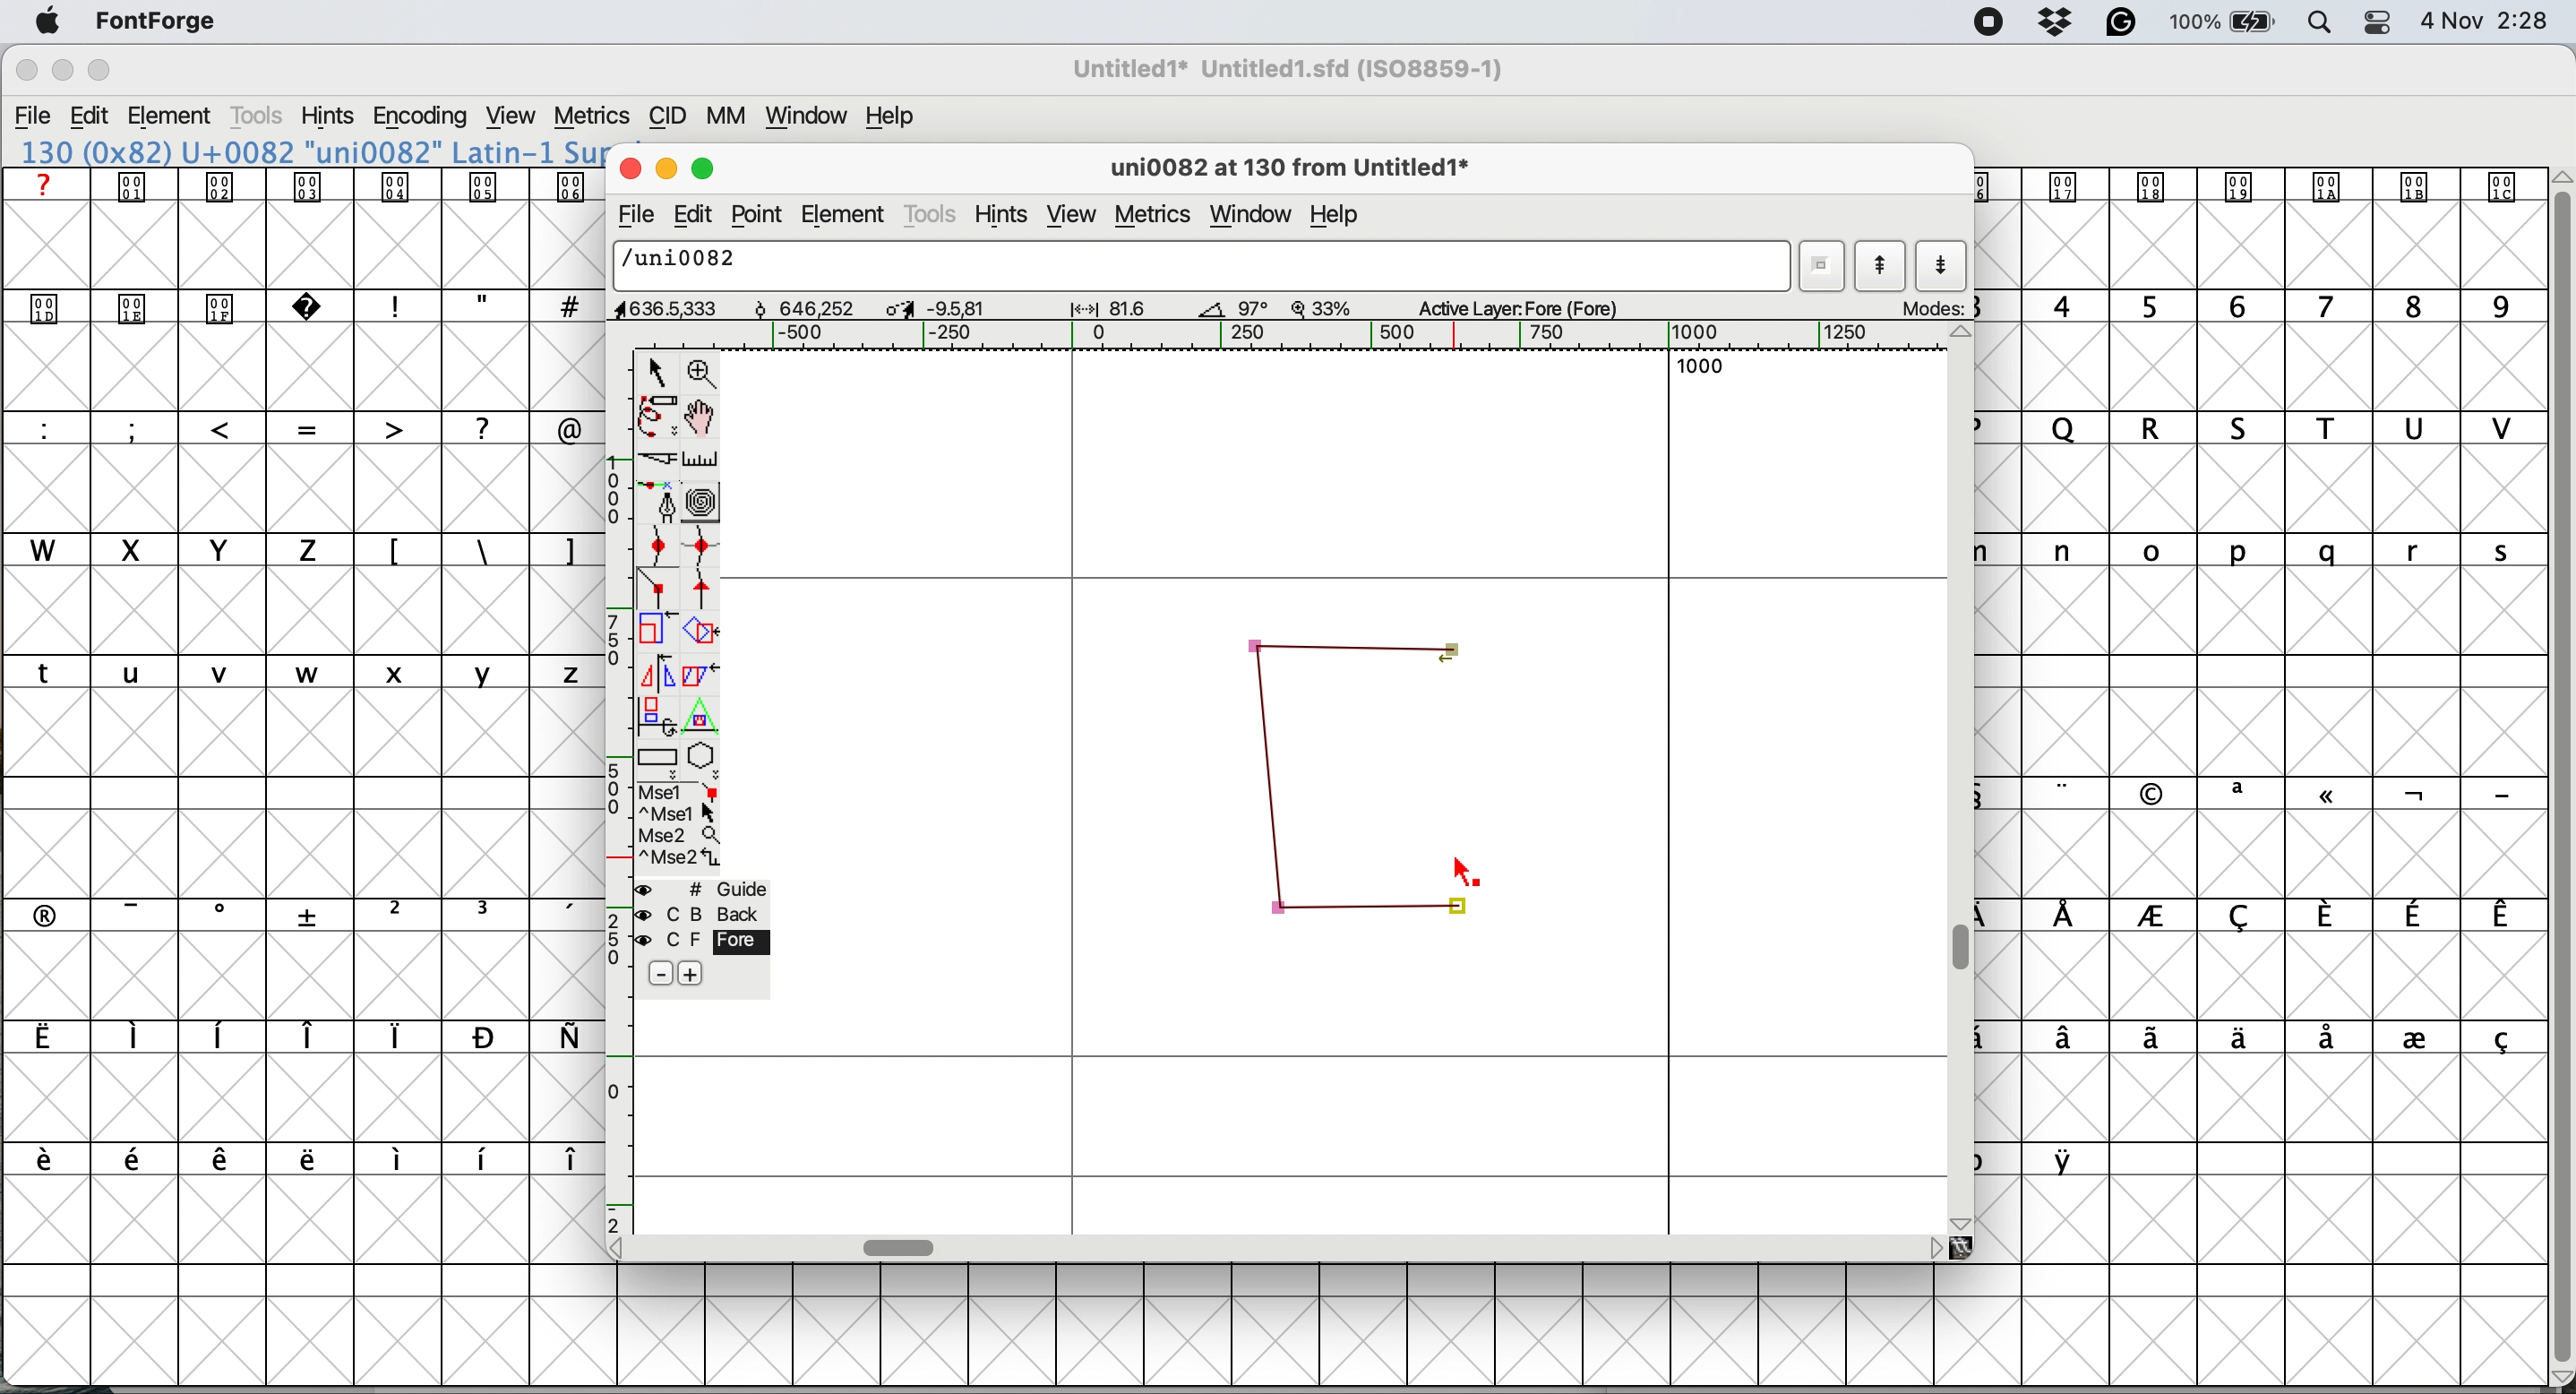  I want to click on point, so click(758, 215).